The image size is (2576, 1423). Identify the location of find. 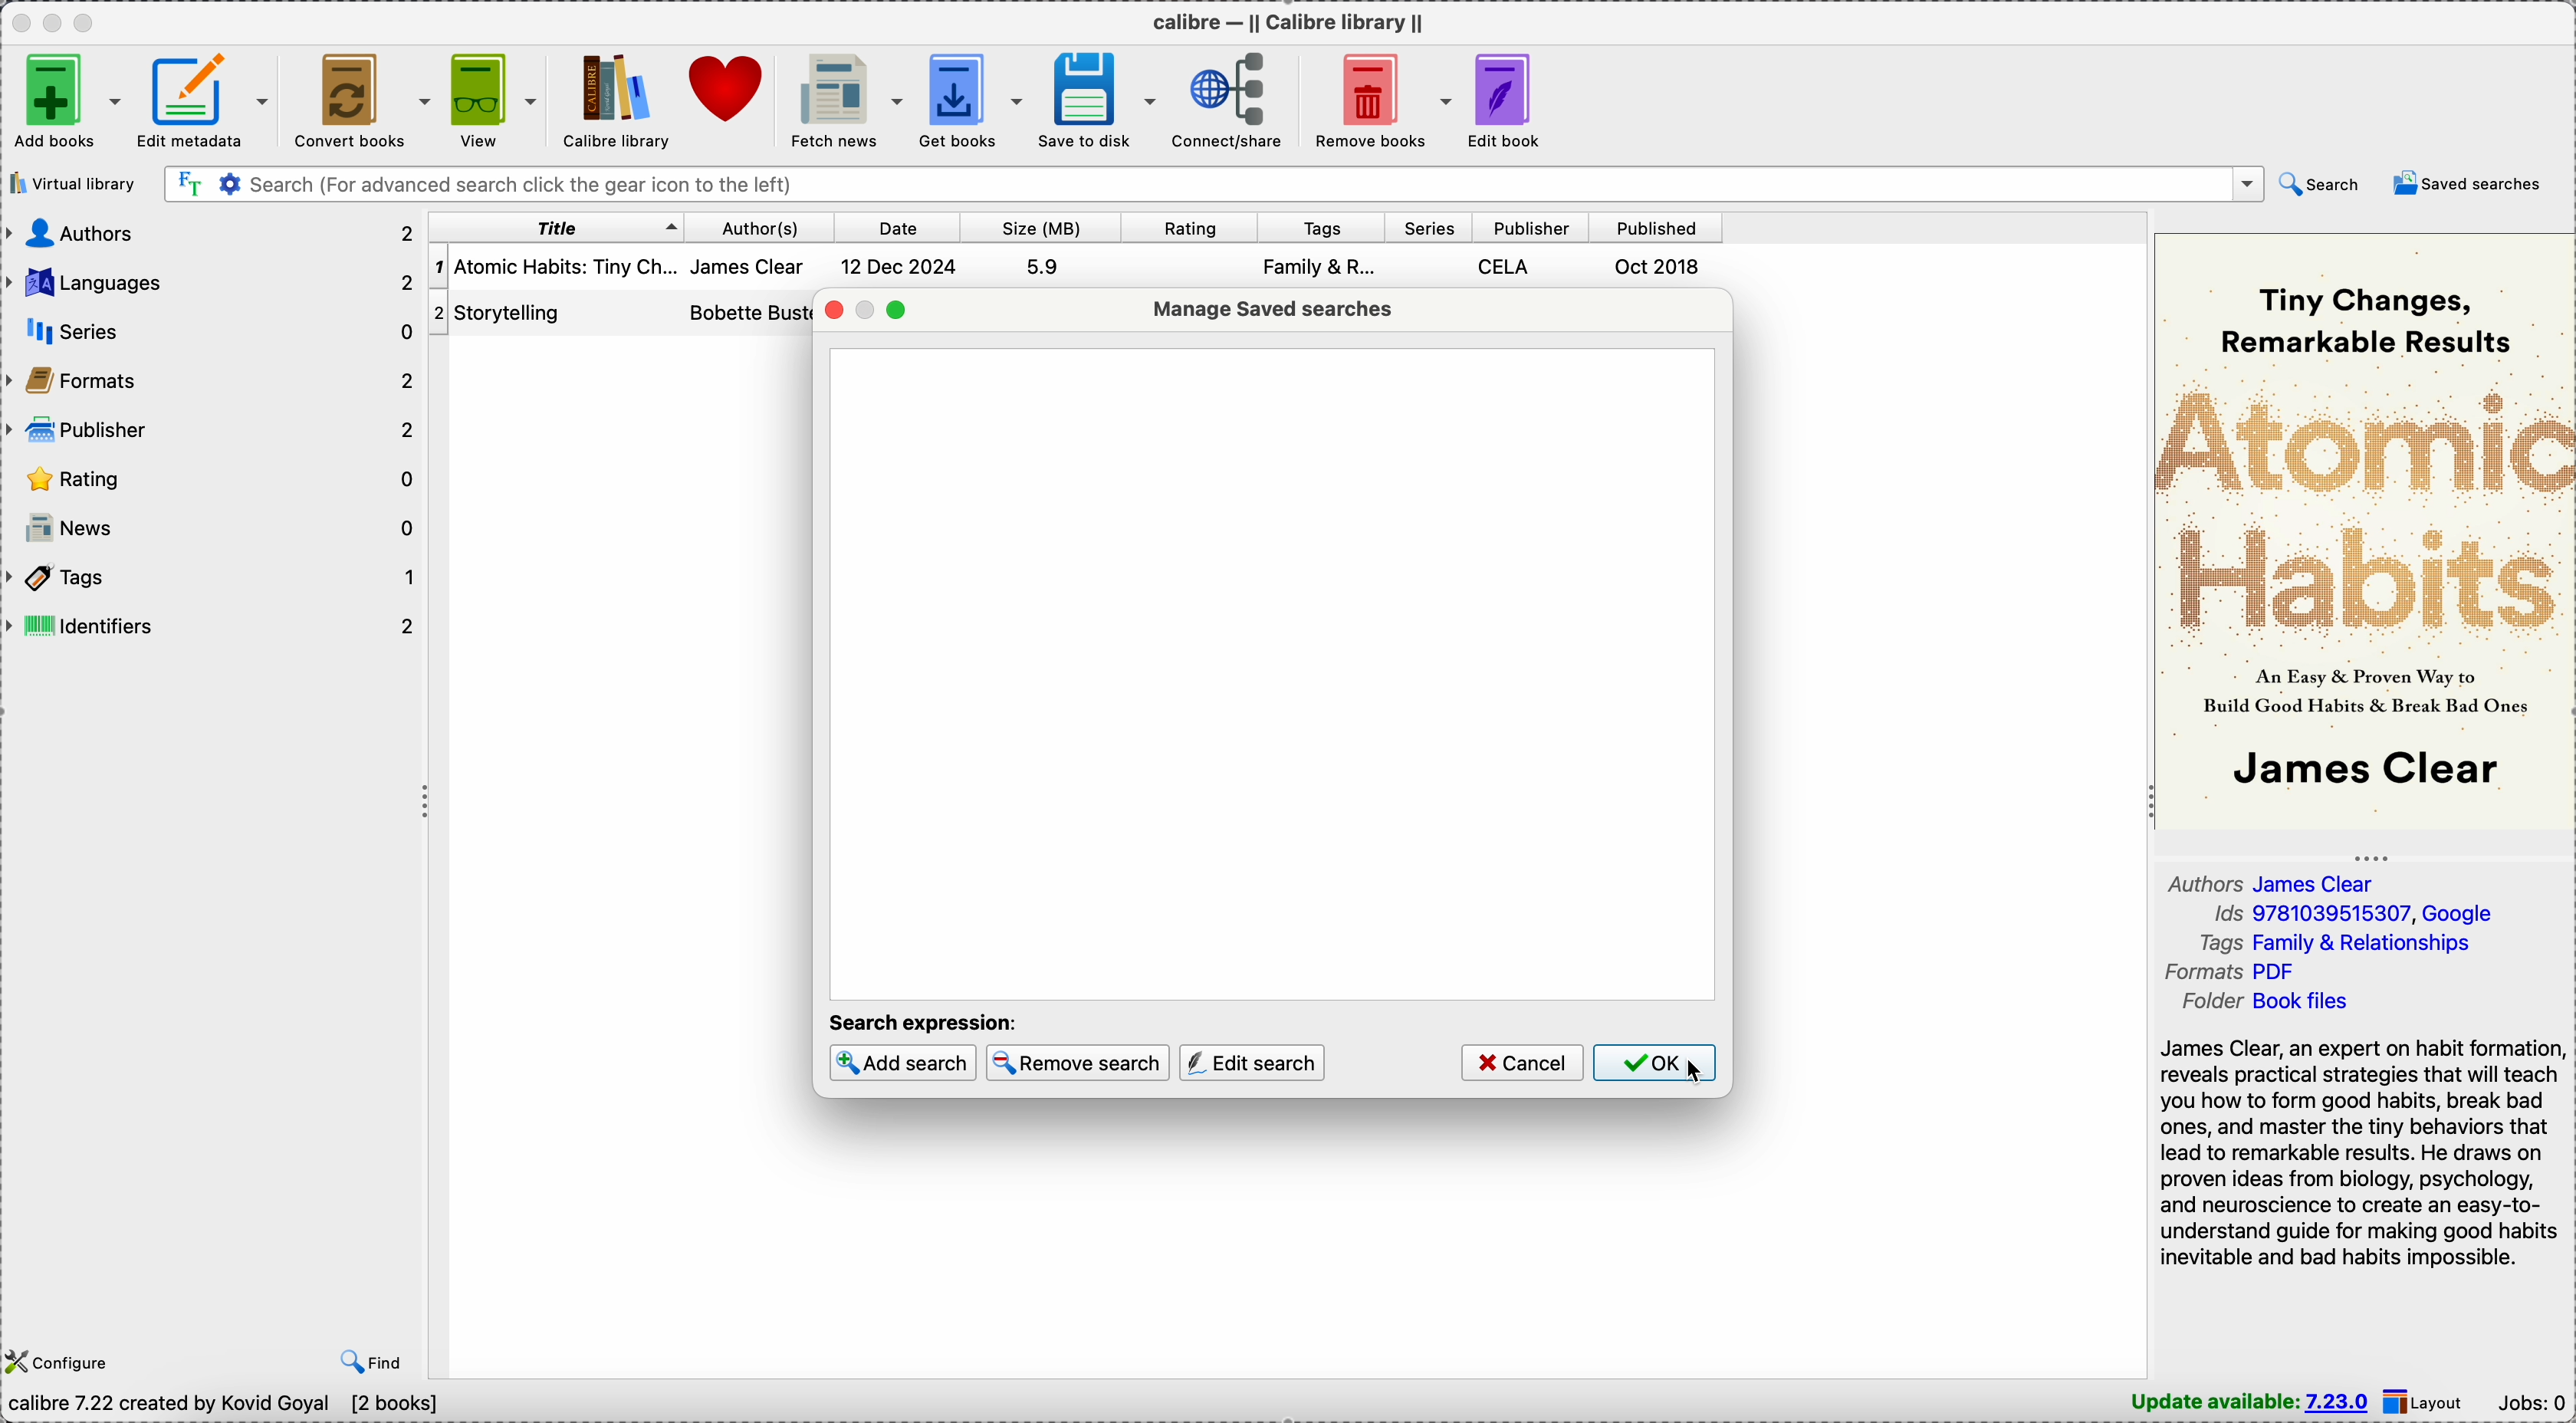
(377, 1360).